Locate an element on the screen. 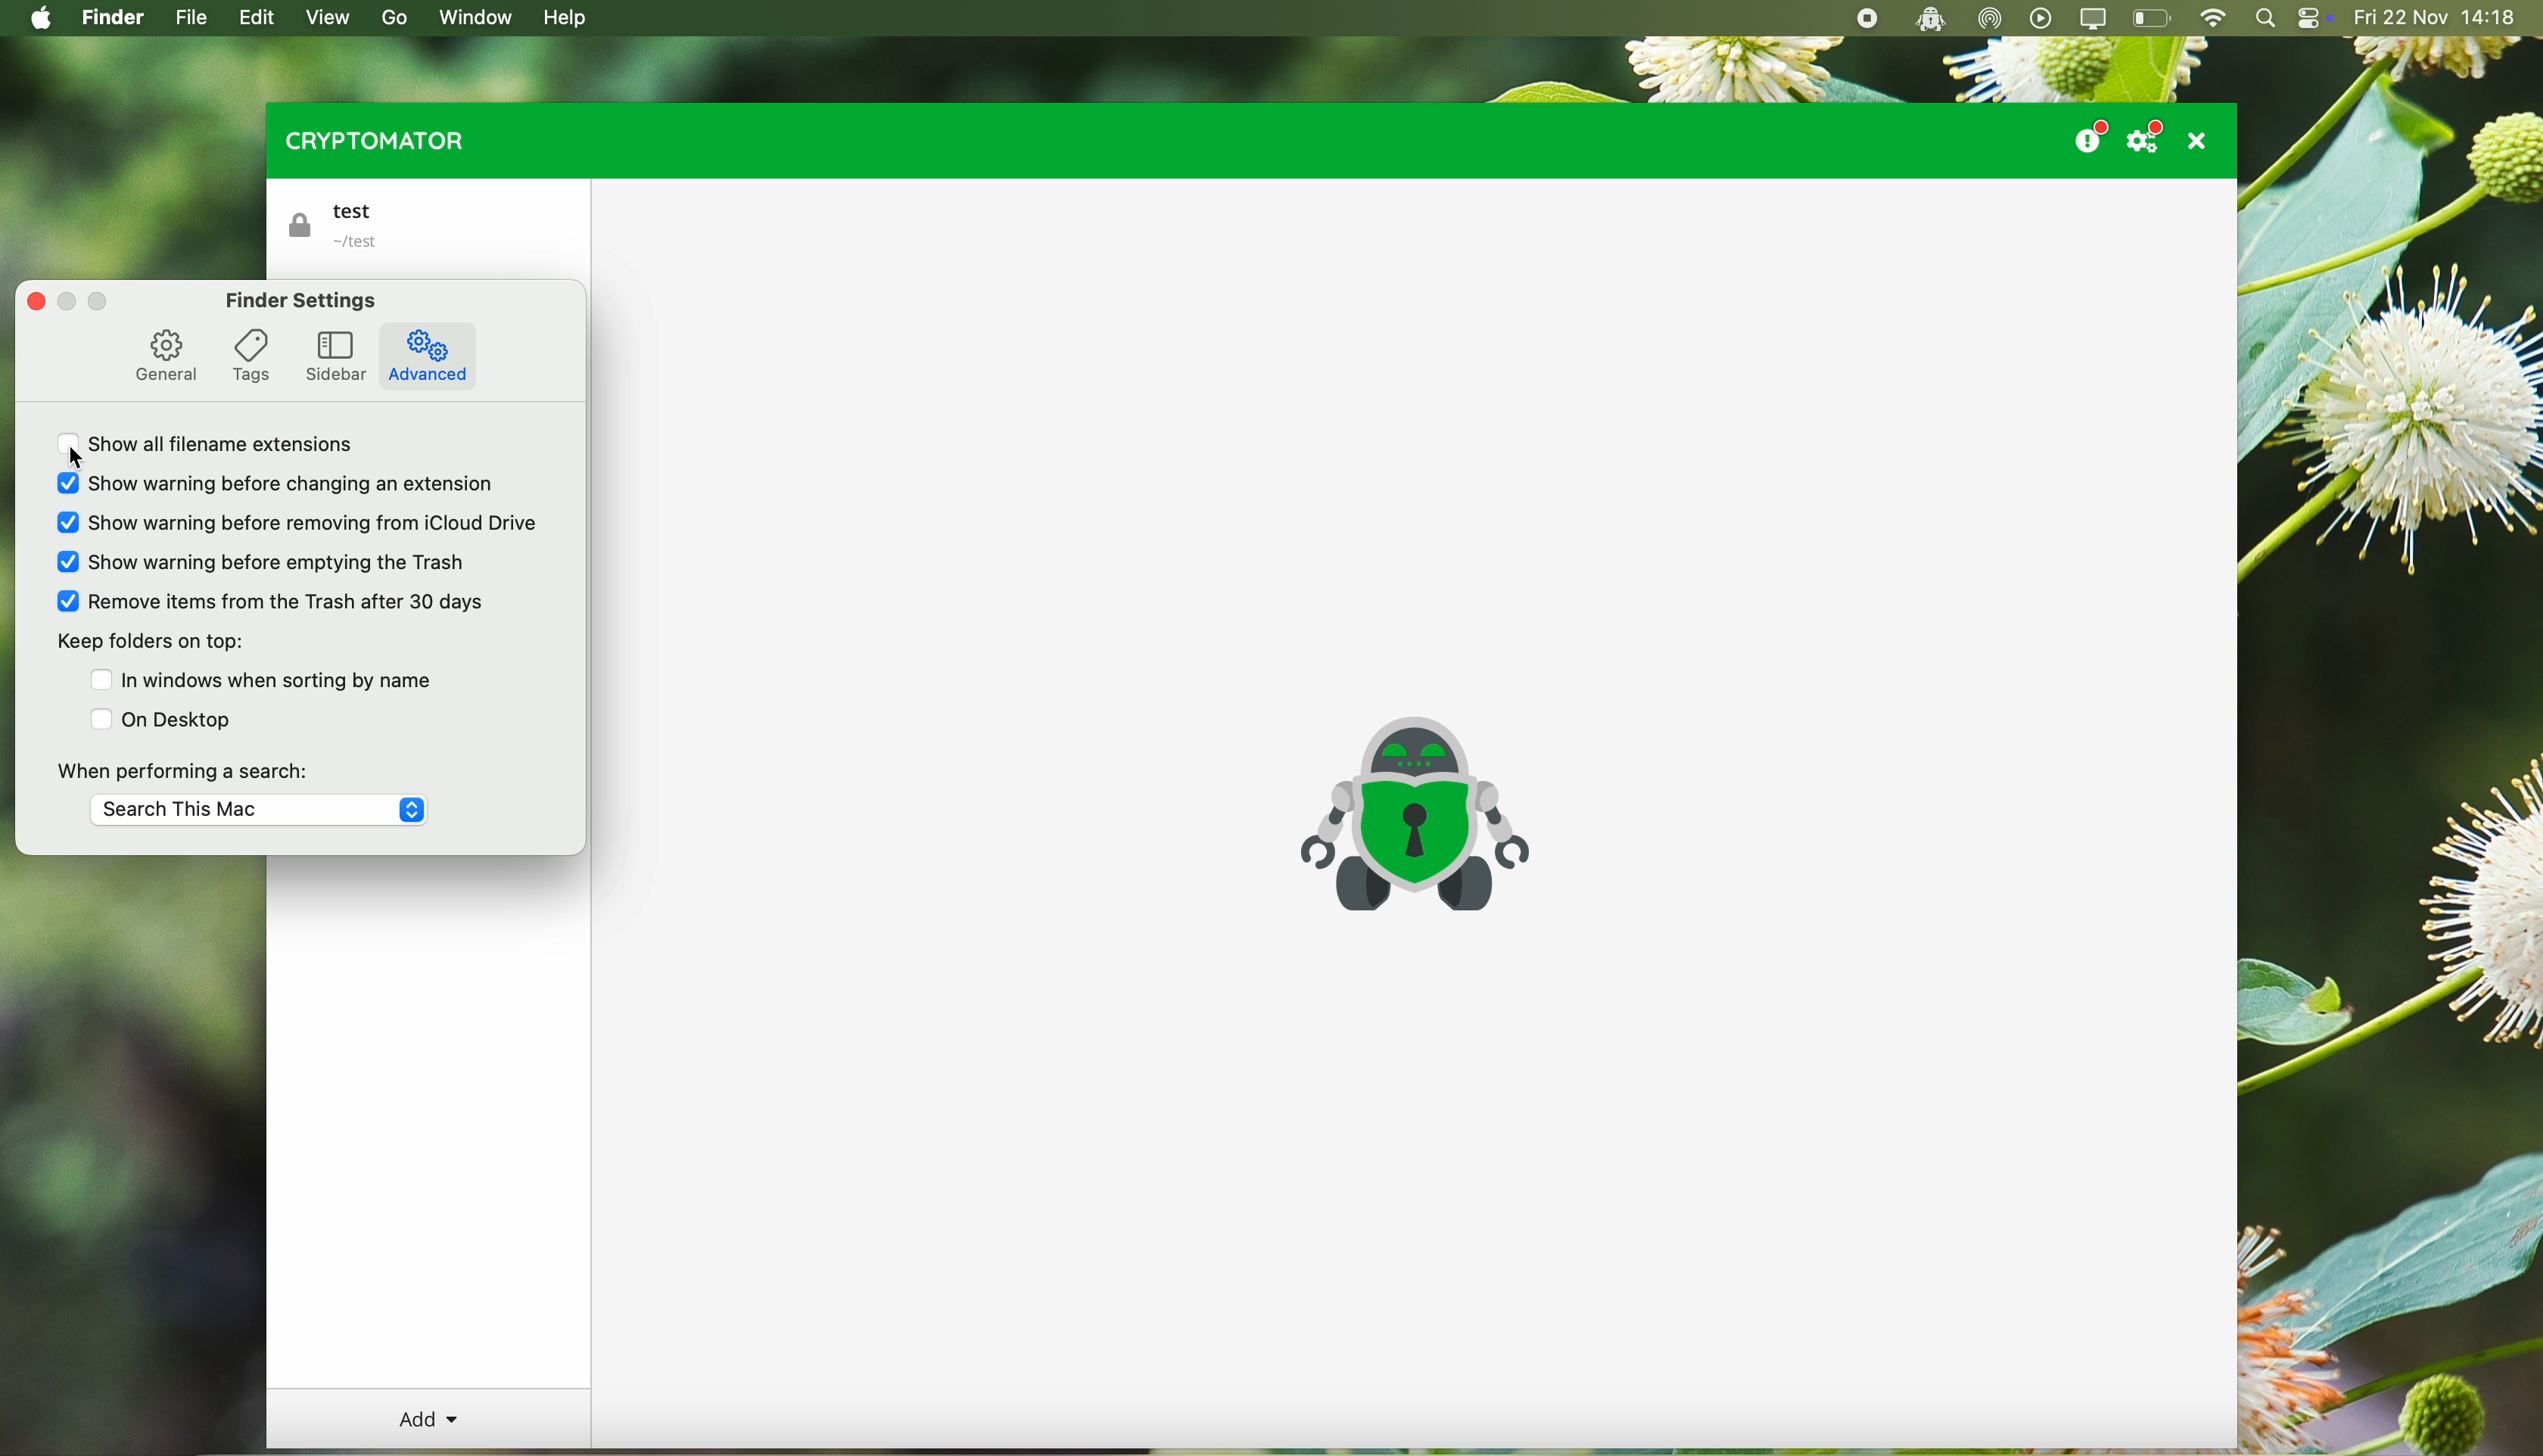 The height and width of the screenshot is (1456, 2543). advanced is located at coordinates (430, 356).